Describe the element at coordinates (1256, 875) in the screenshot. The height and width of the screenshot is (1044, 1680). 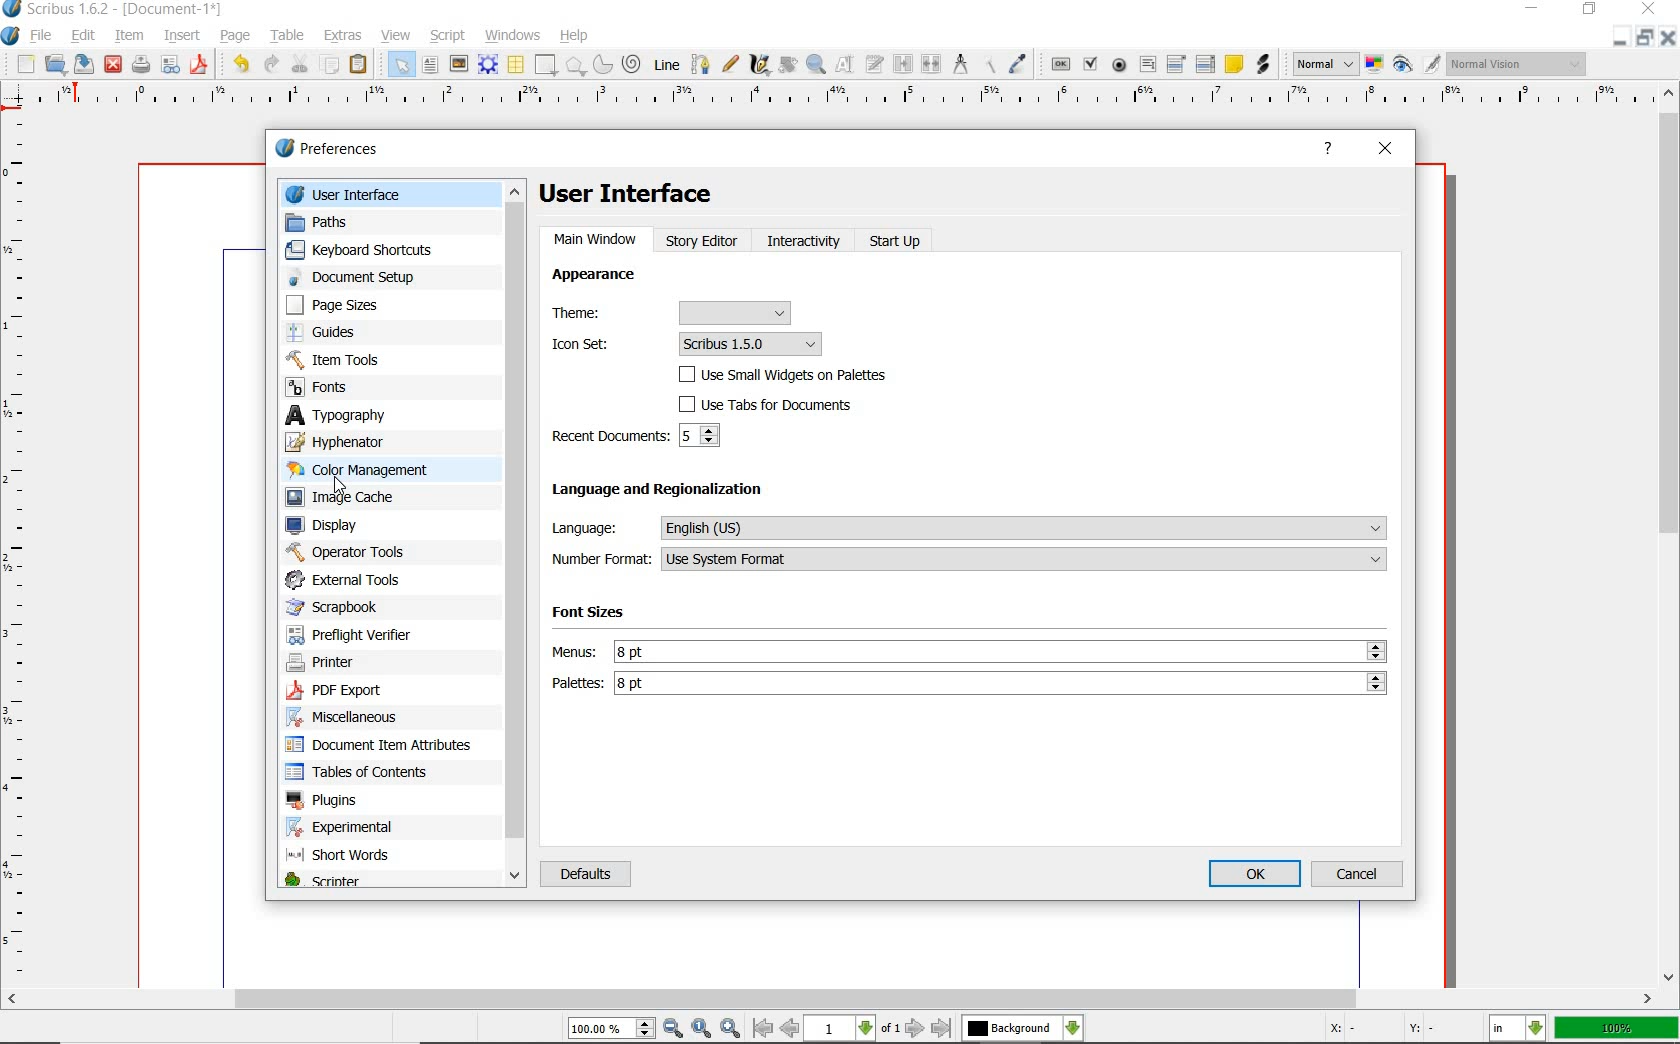
I see `OK` at that location.